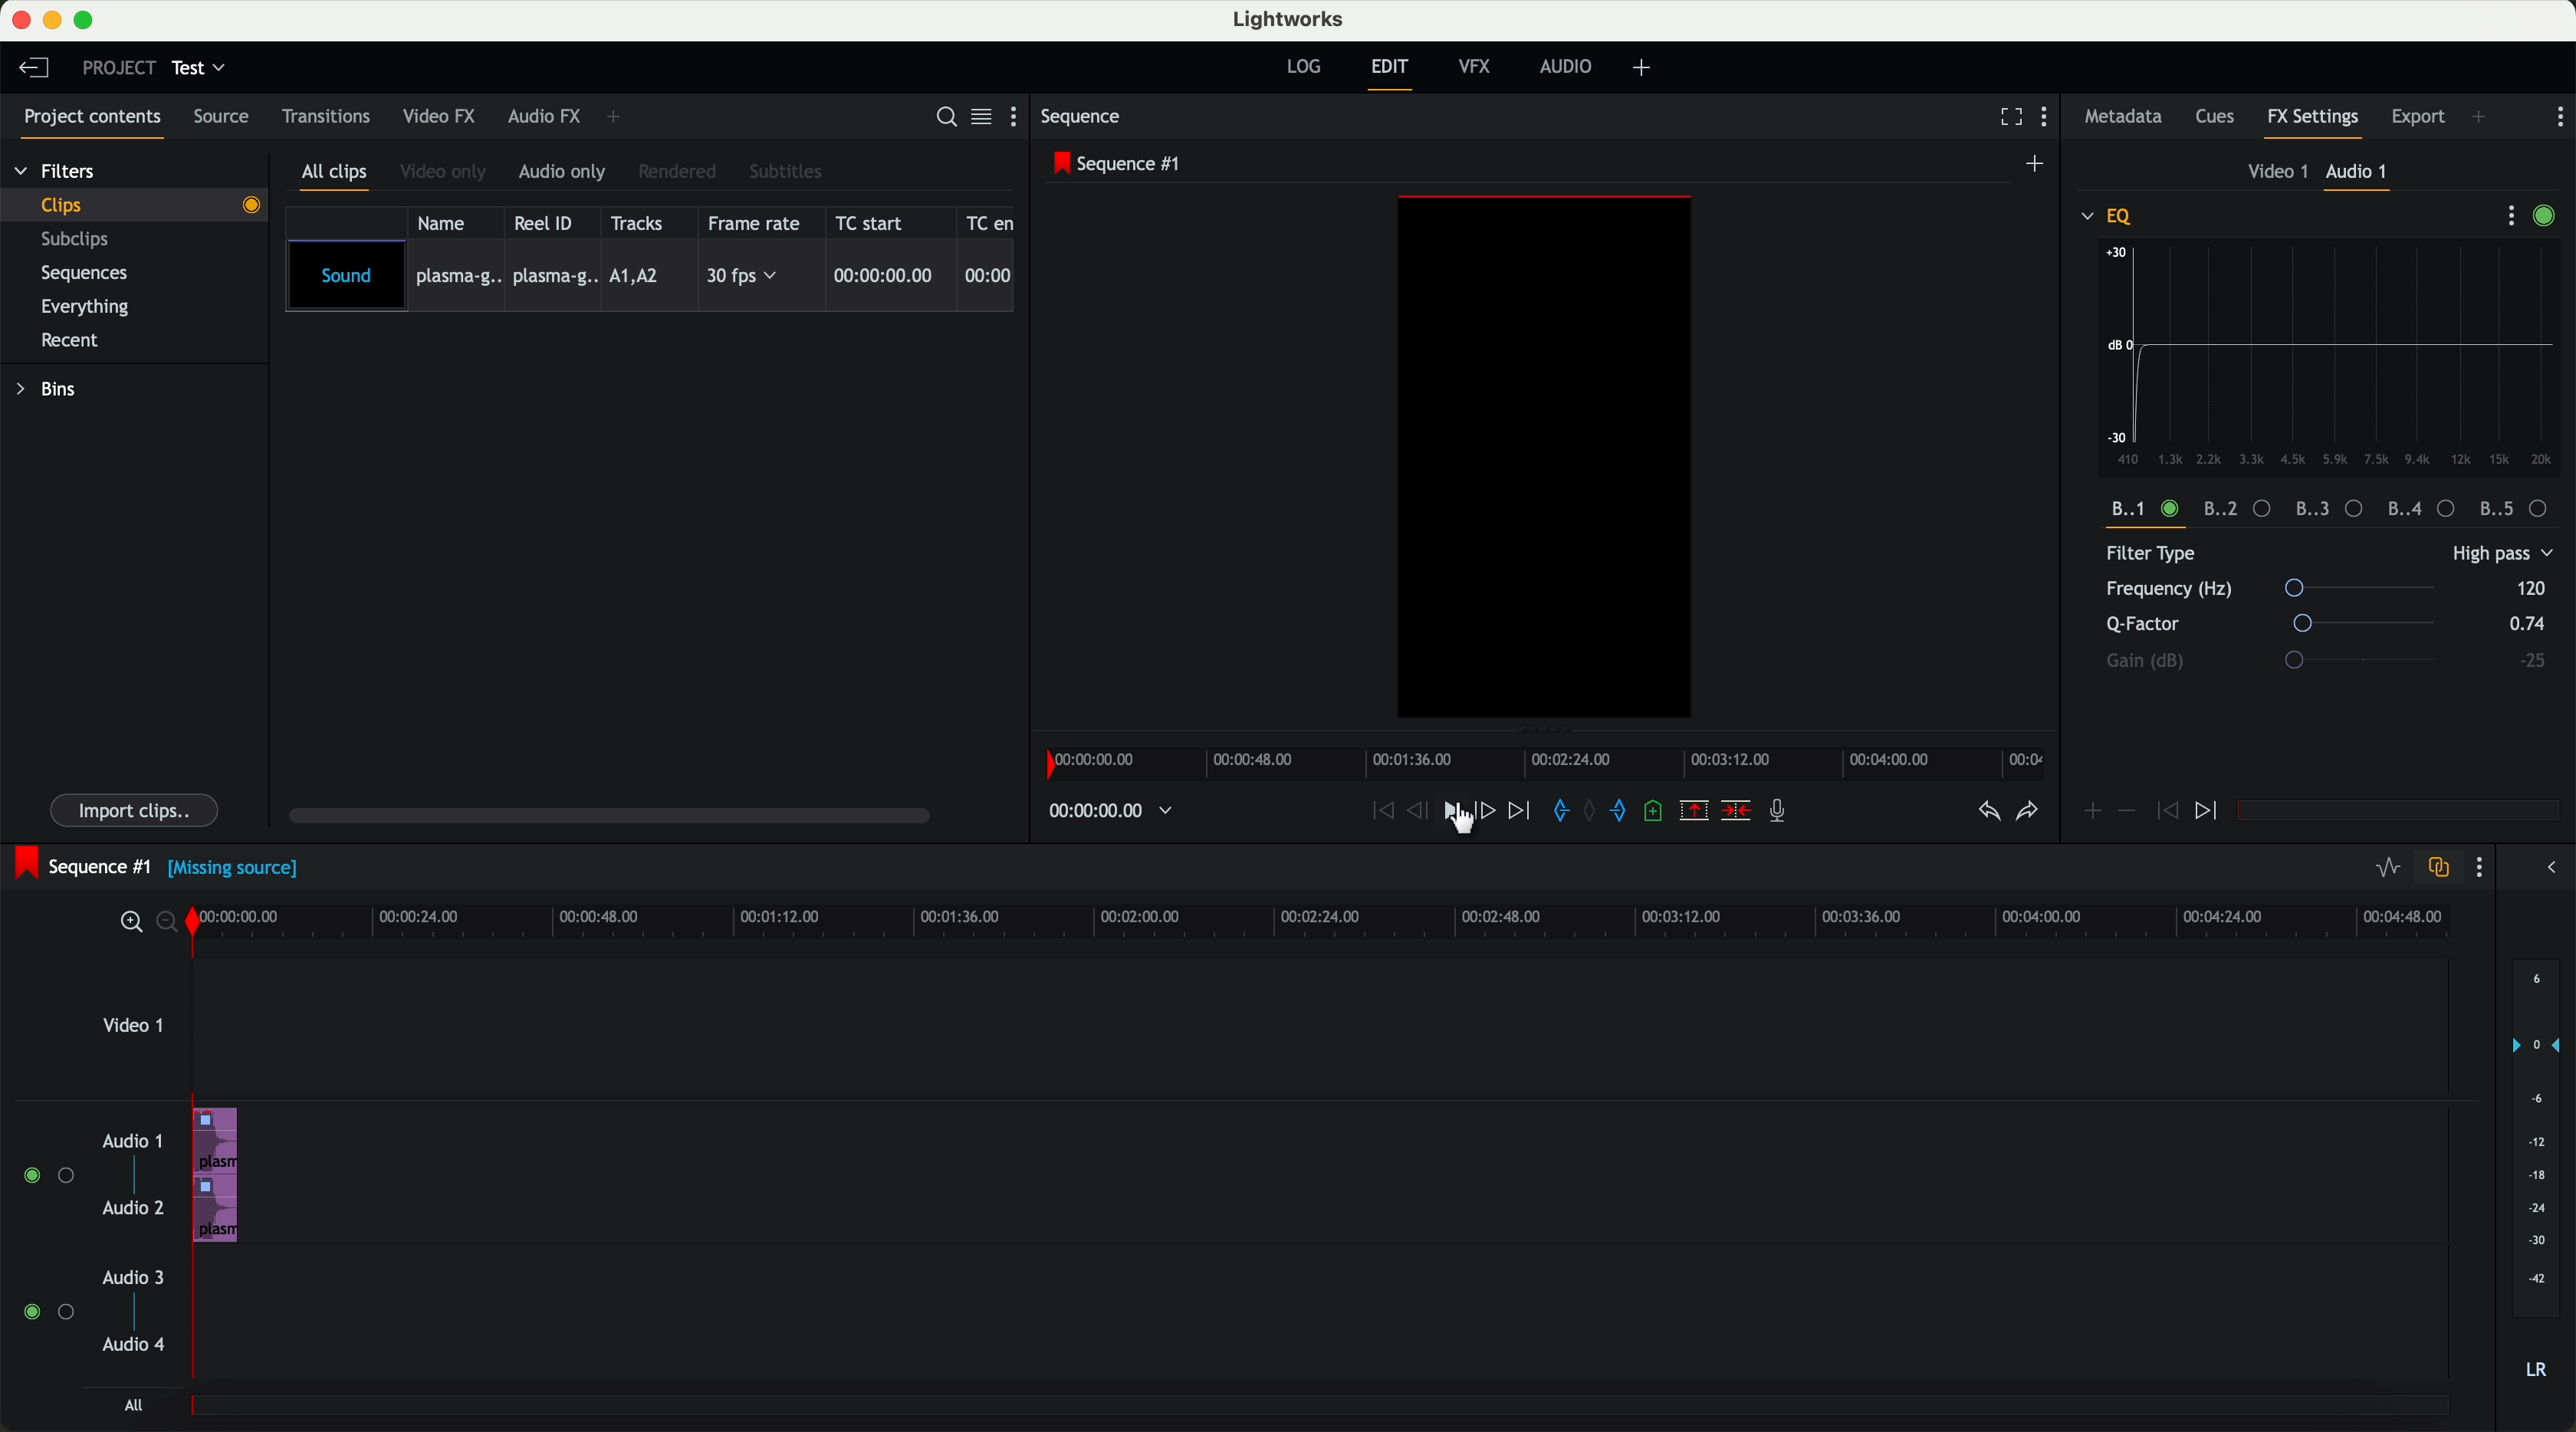  Describe the element at coordinates (651, 277) in the screenshot. I see `imported sound` at that location.